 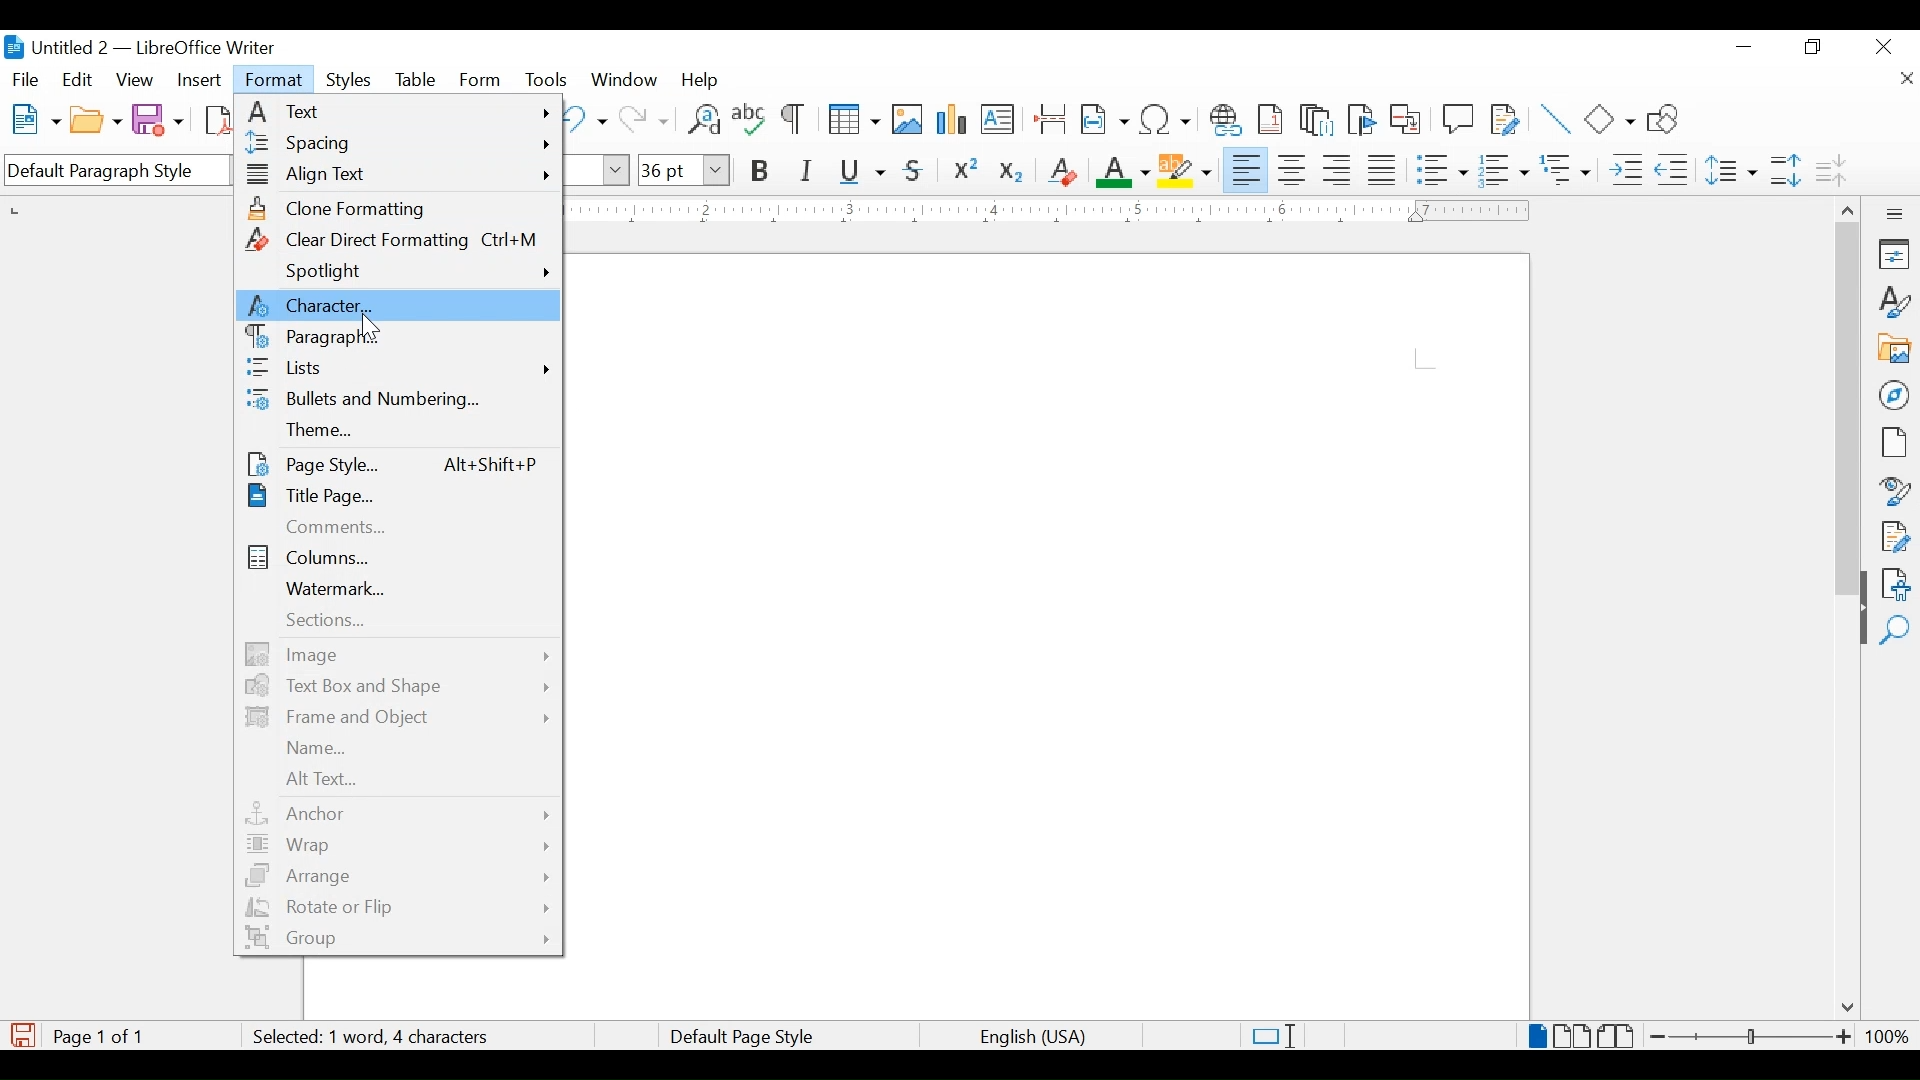 What do you see at coordinates (967, 172) in the screenshot?
I see `superscript` at bounding box center [967, 172].